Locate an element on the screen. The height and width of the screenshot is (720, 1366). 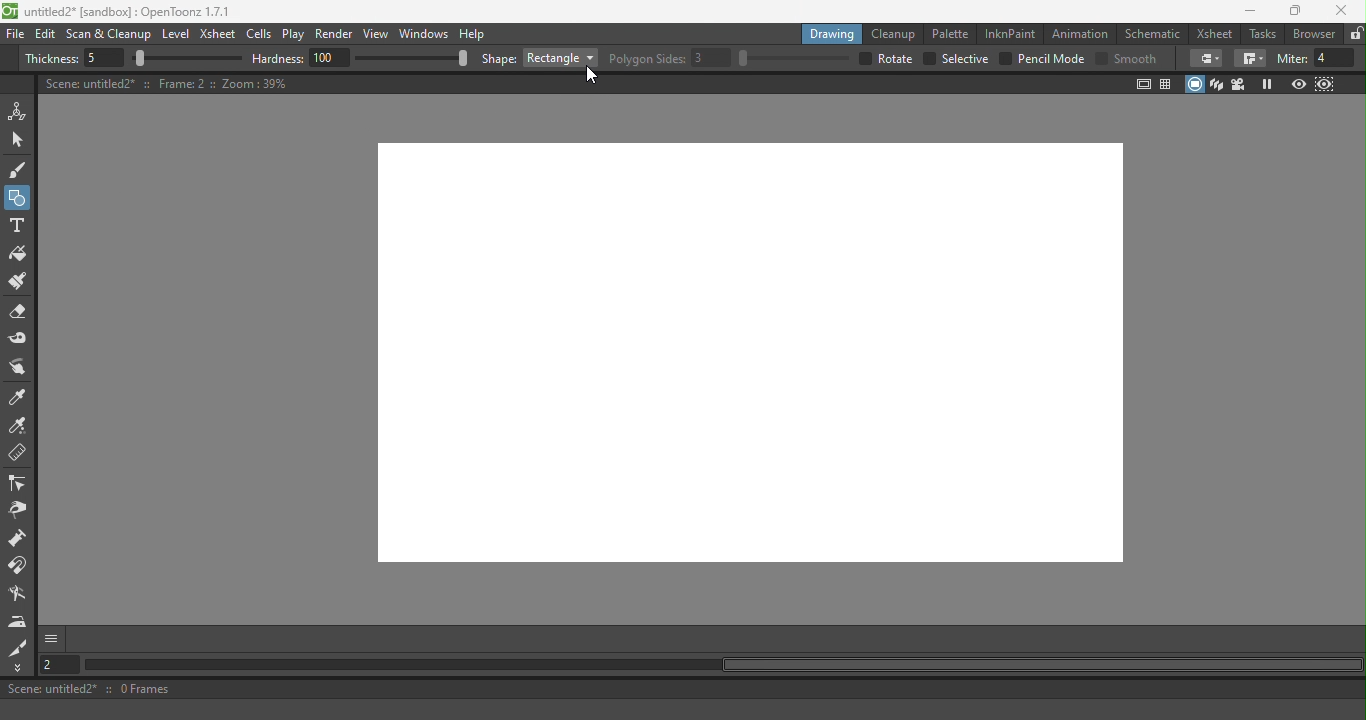
Drawing is located at coordinates (828, 33).